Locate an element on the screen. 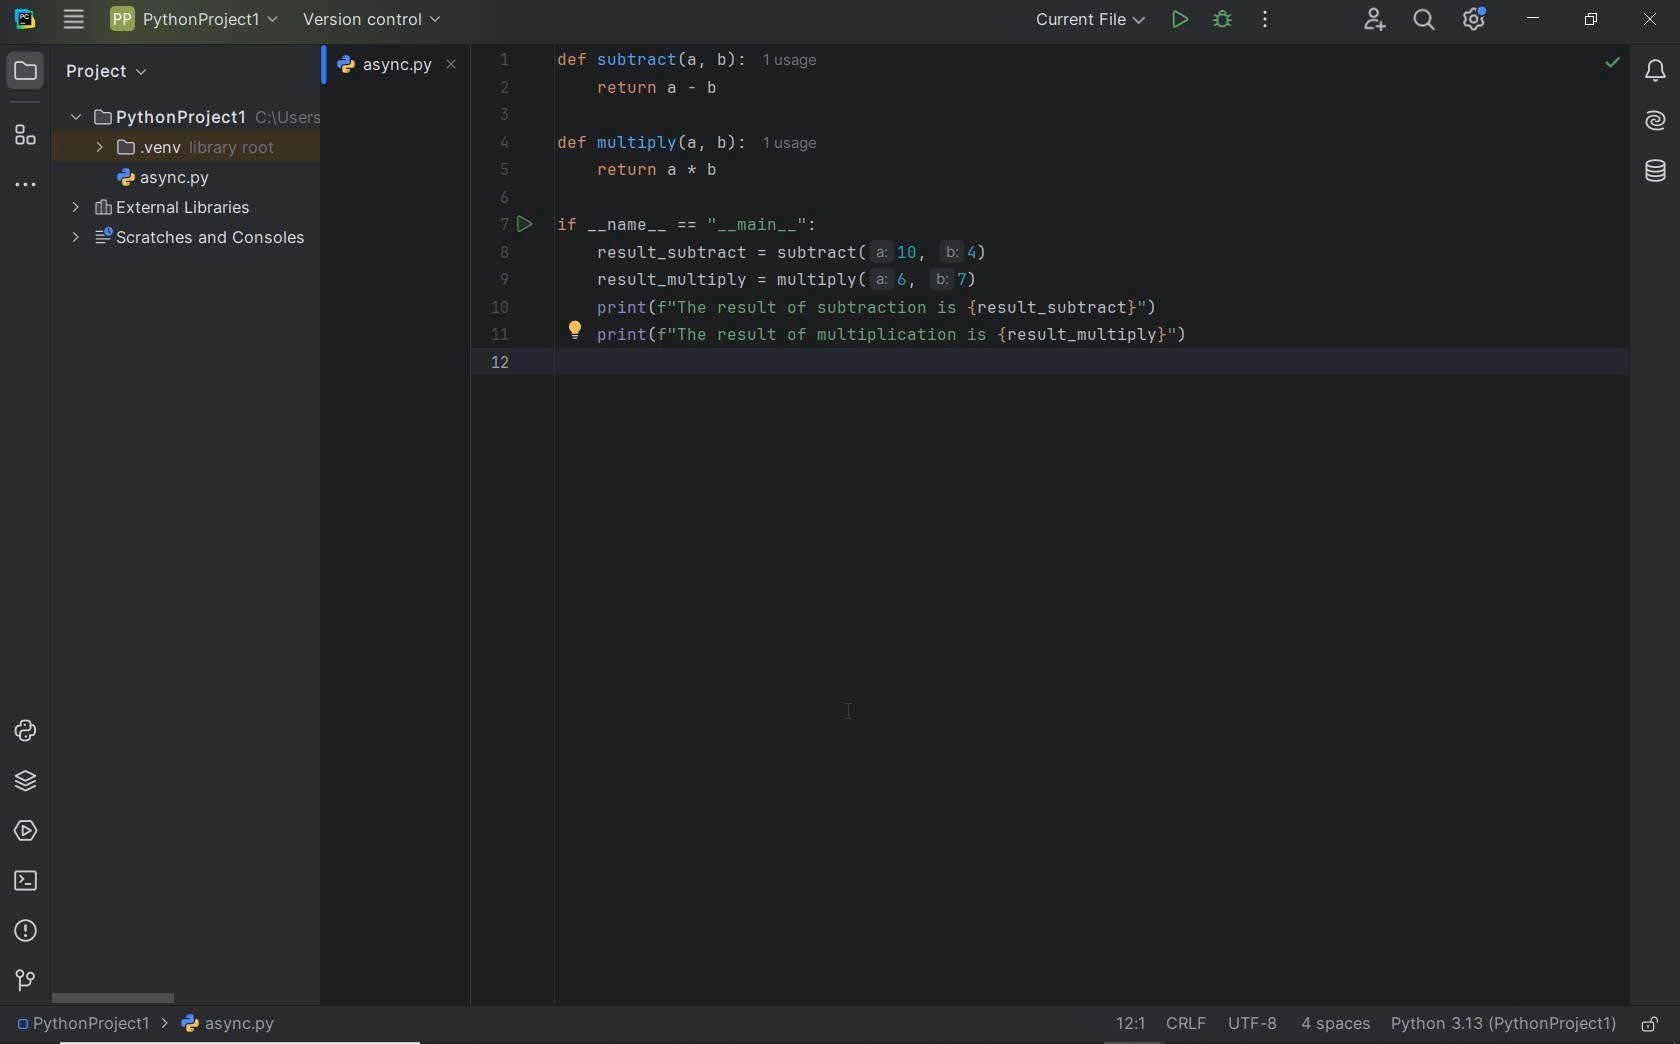 The height and width of the screenshot is (1044, 1680). problems is located at coordinates (25, 932).